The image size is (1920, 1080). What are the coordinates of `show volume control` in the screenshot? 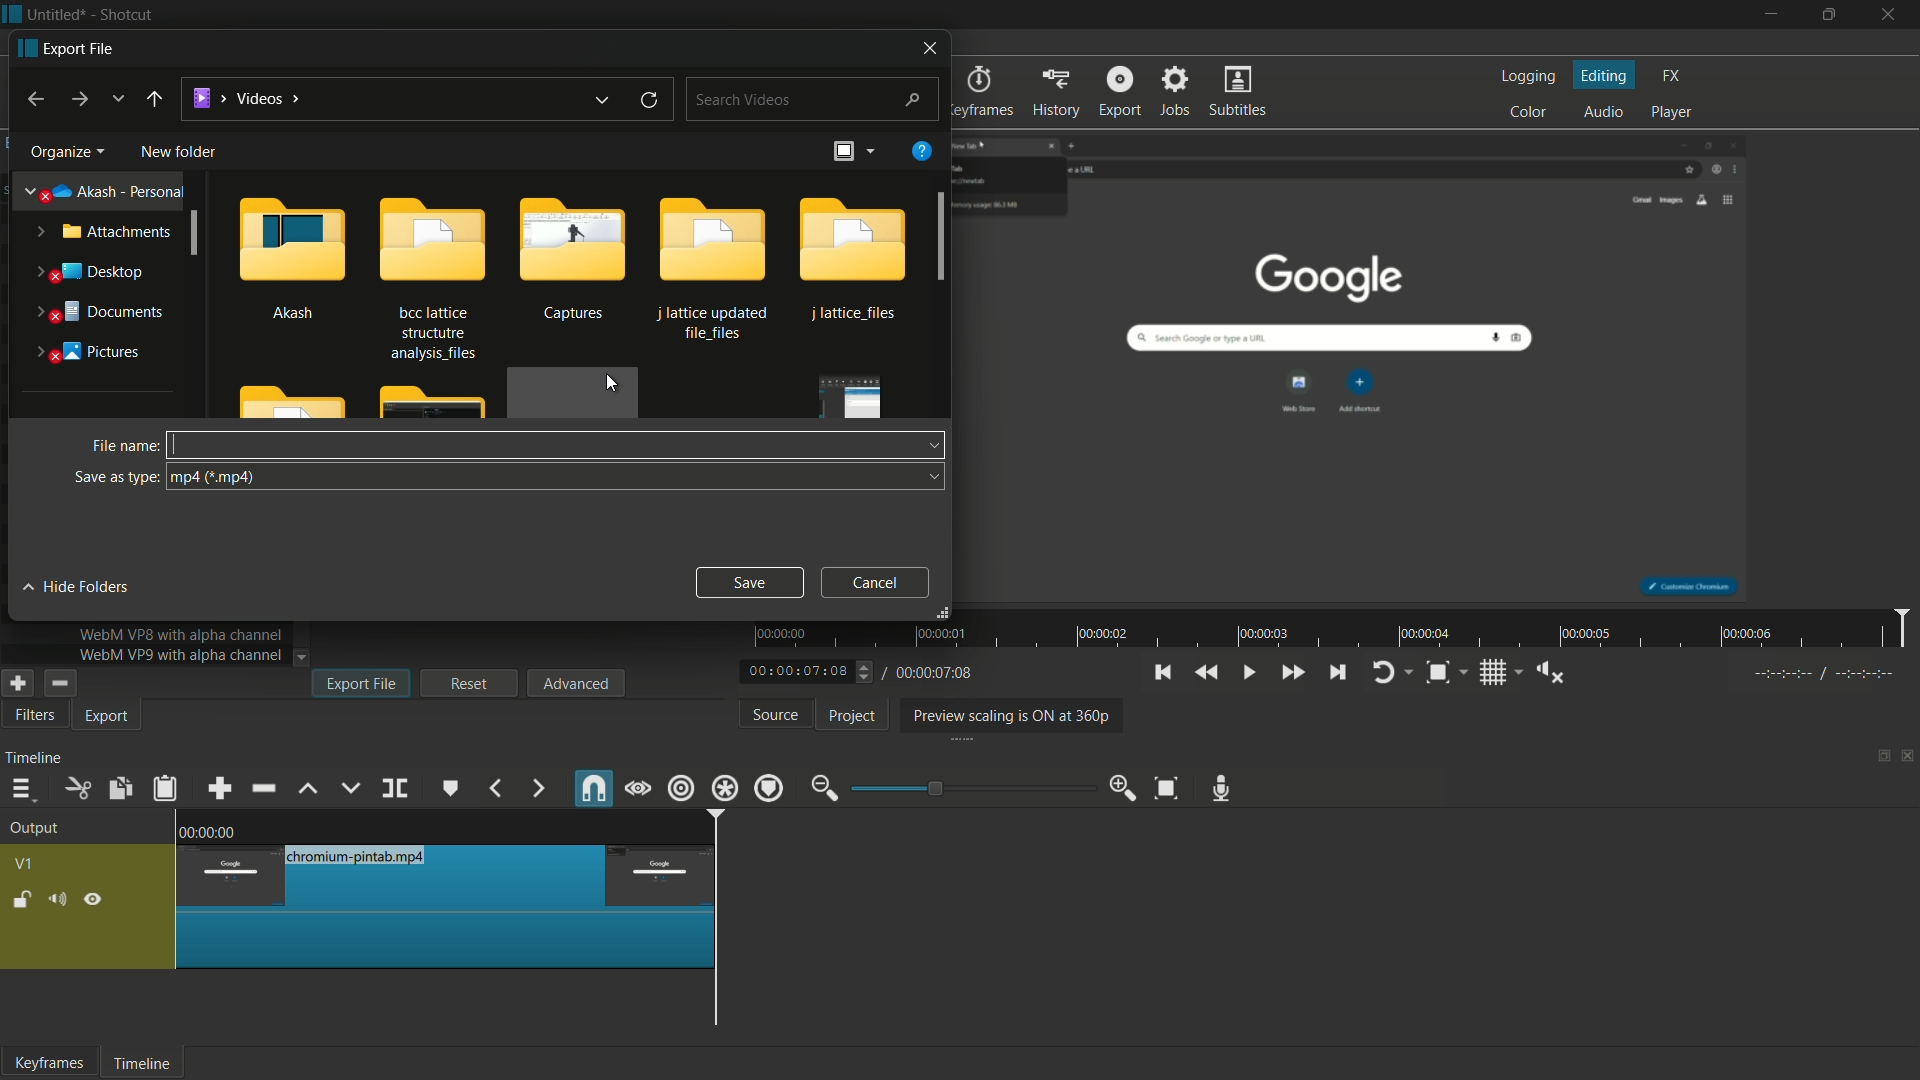 It's located at (1557, 672).